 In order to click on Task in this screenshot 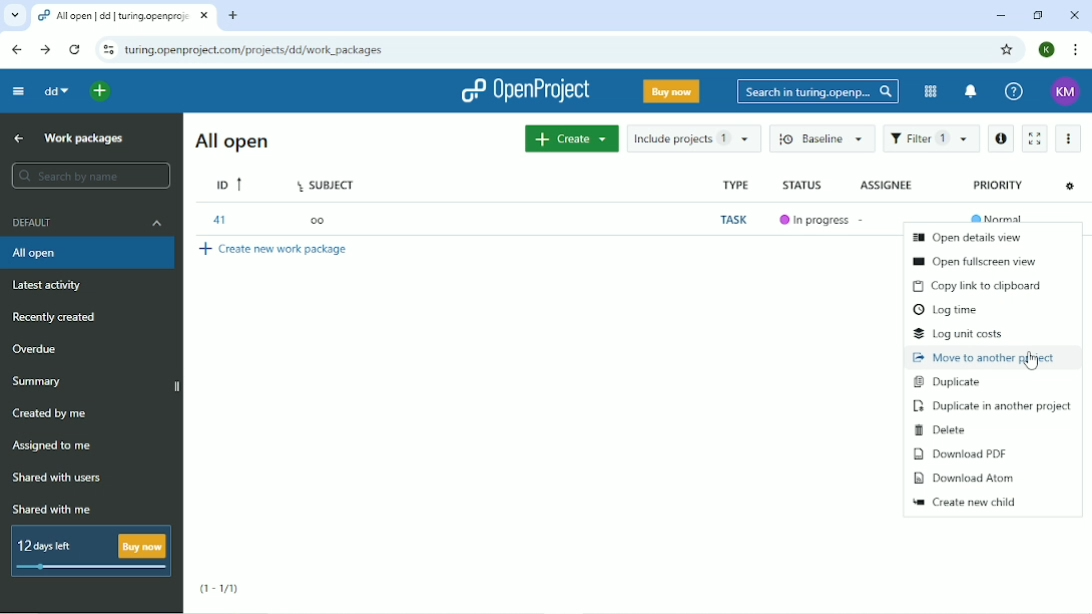, I will do `click(735, 219)`.